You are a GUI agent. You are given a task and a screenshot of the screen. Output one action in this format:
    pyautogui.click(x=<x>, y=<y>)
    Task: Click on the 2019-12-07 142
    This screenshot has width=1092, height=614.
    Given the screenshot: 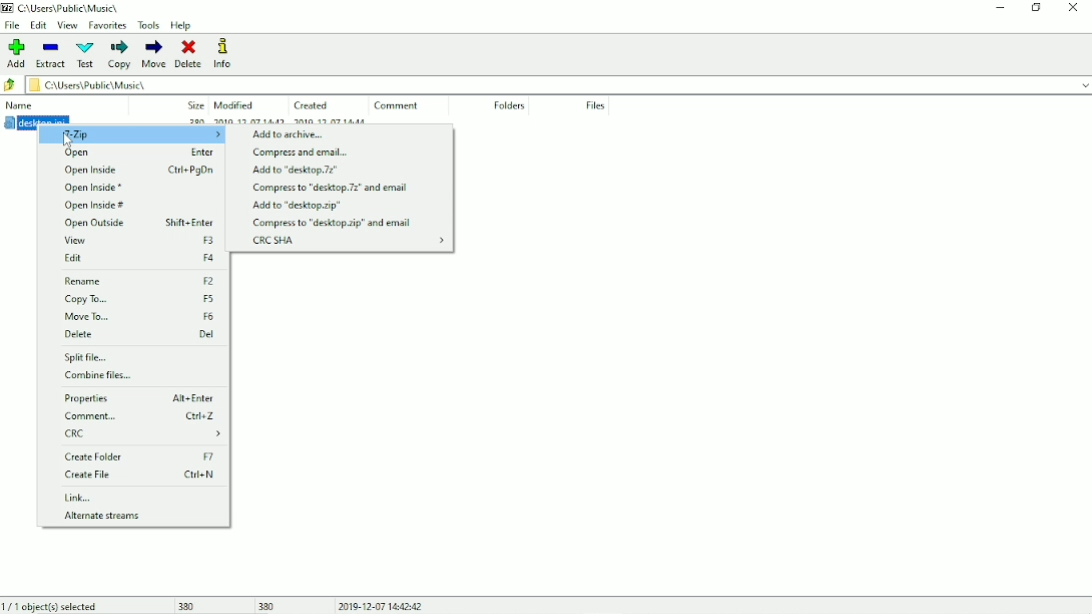 What is the action you would take?
    pyautogui.click(x=247, y=119)
    